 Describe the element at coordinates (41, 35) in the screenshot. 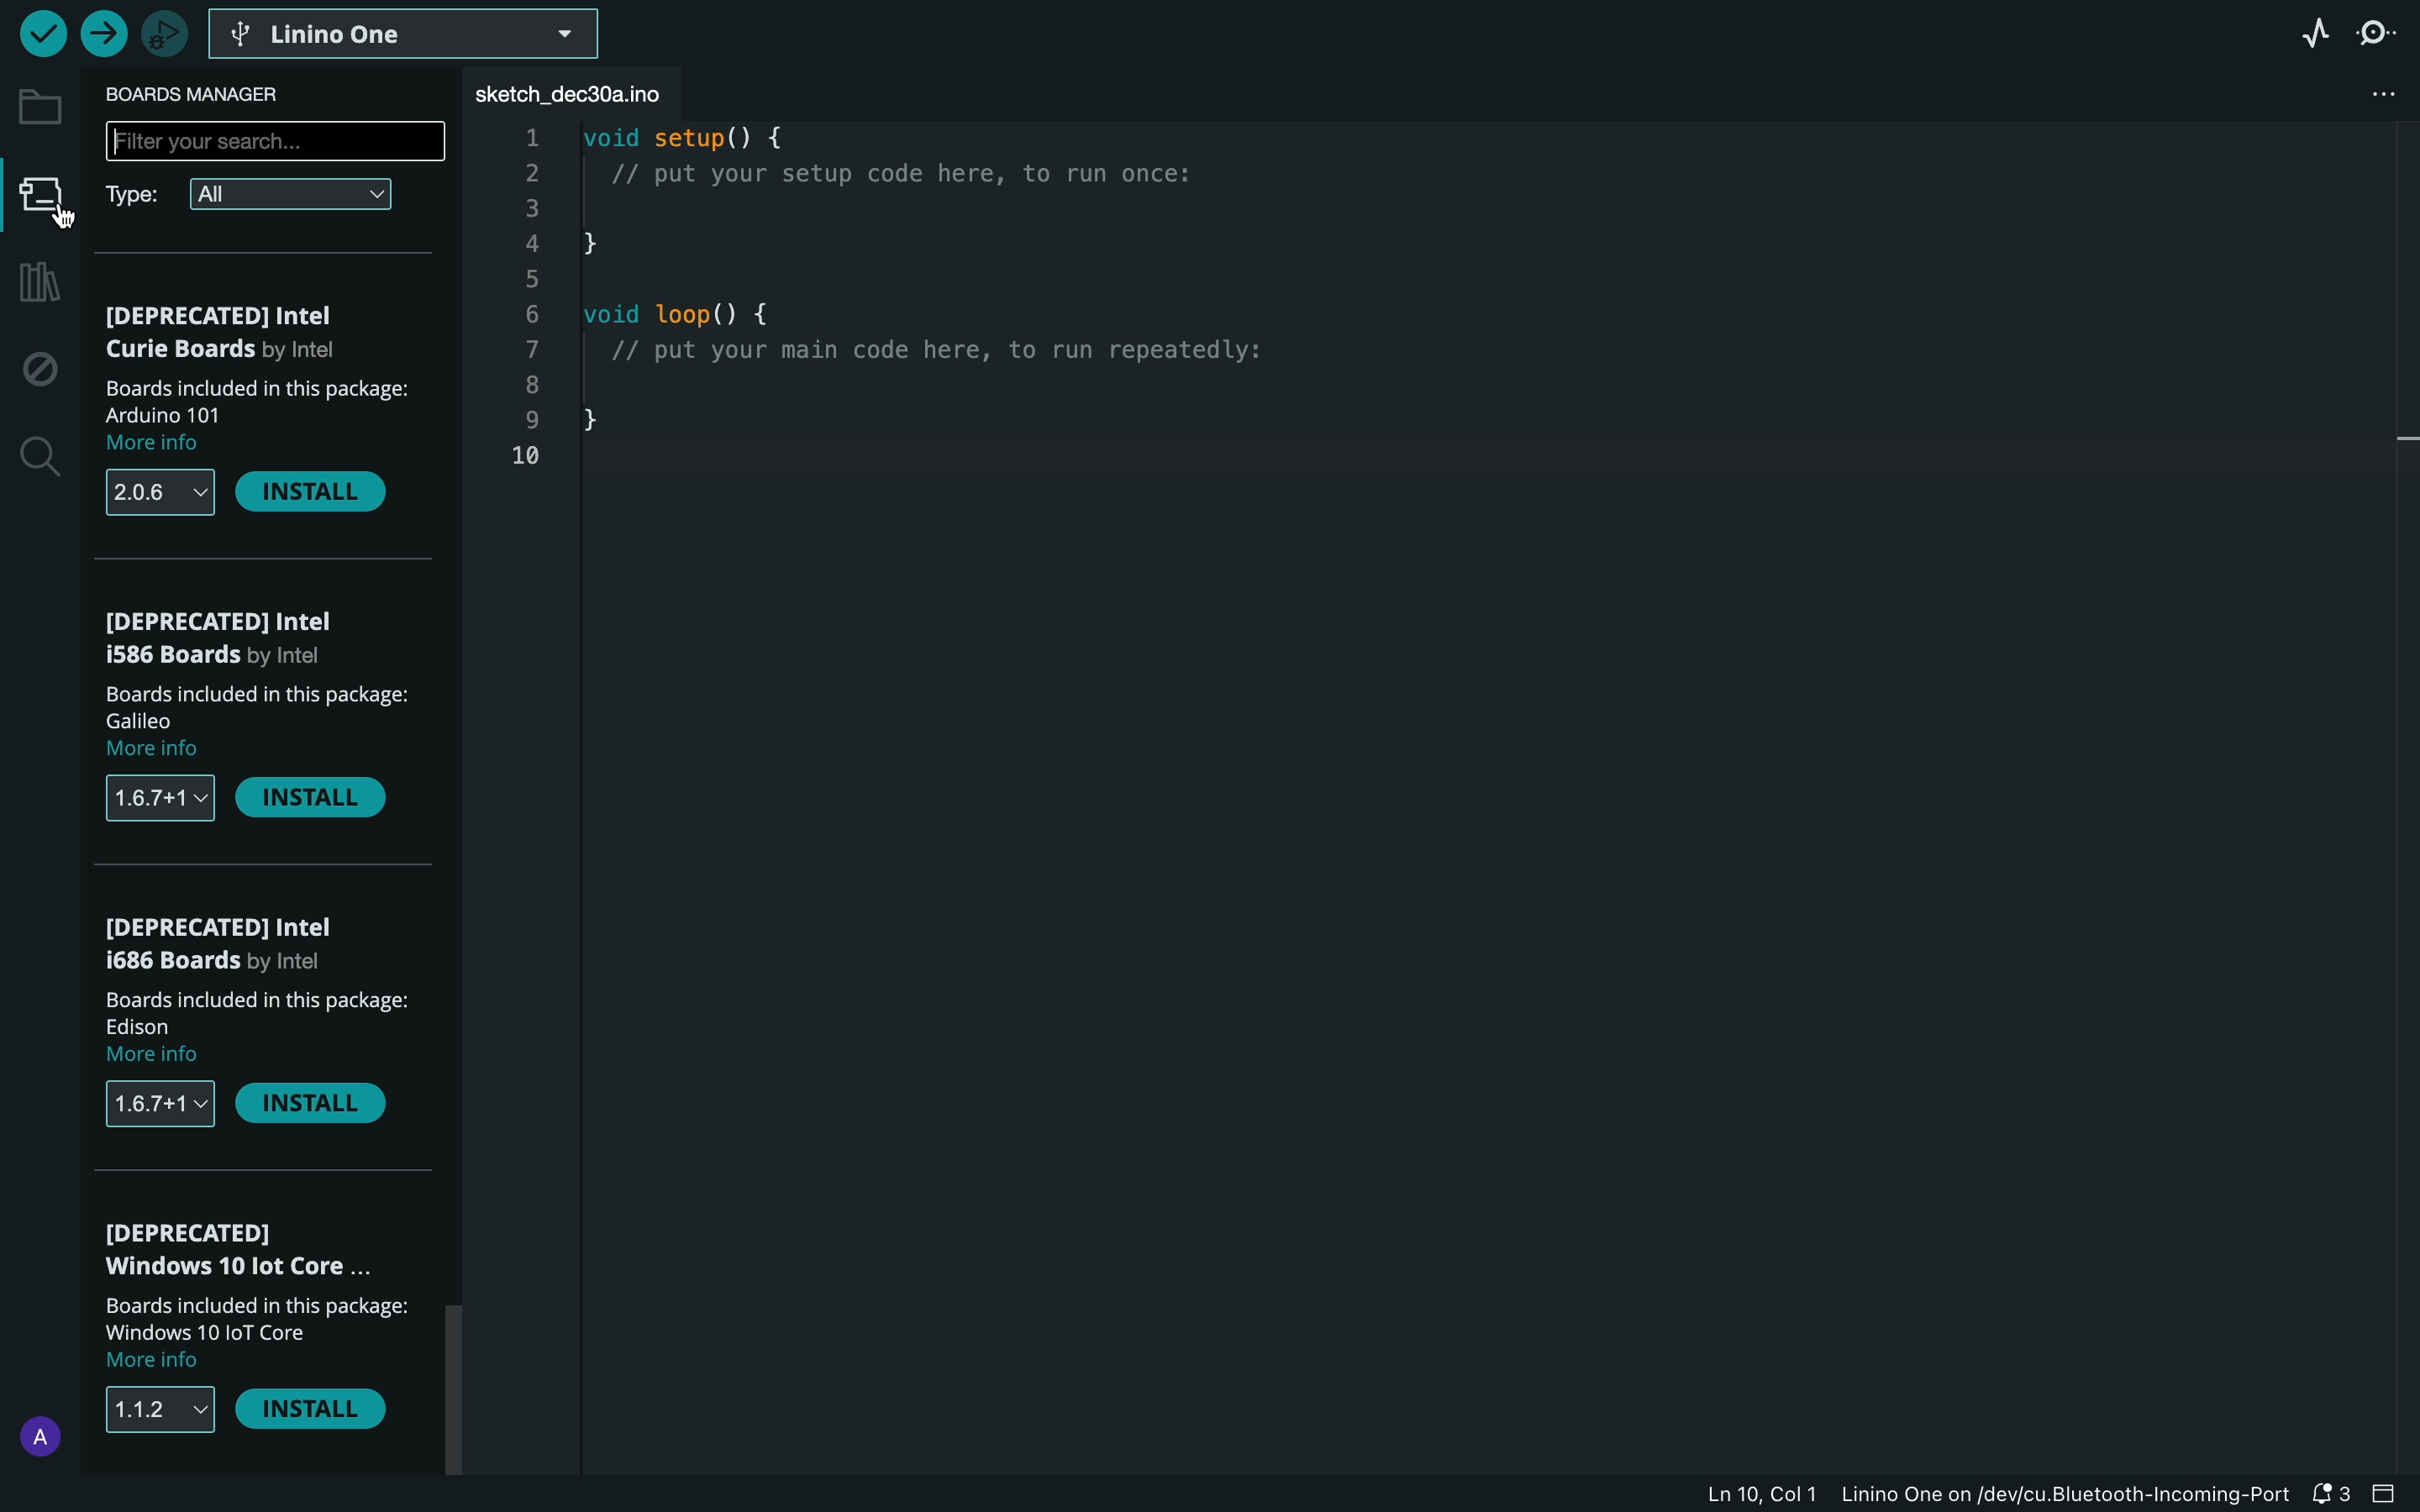

I see `verify` at that location.